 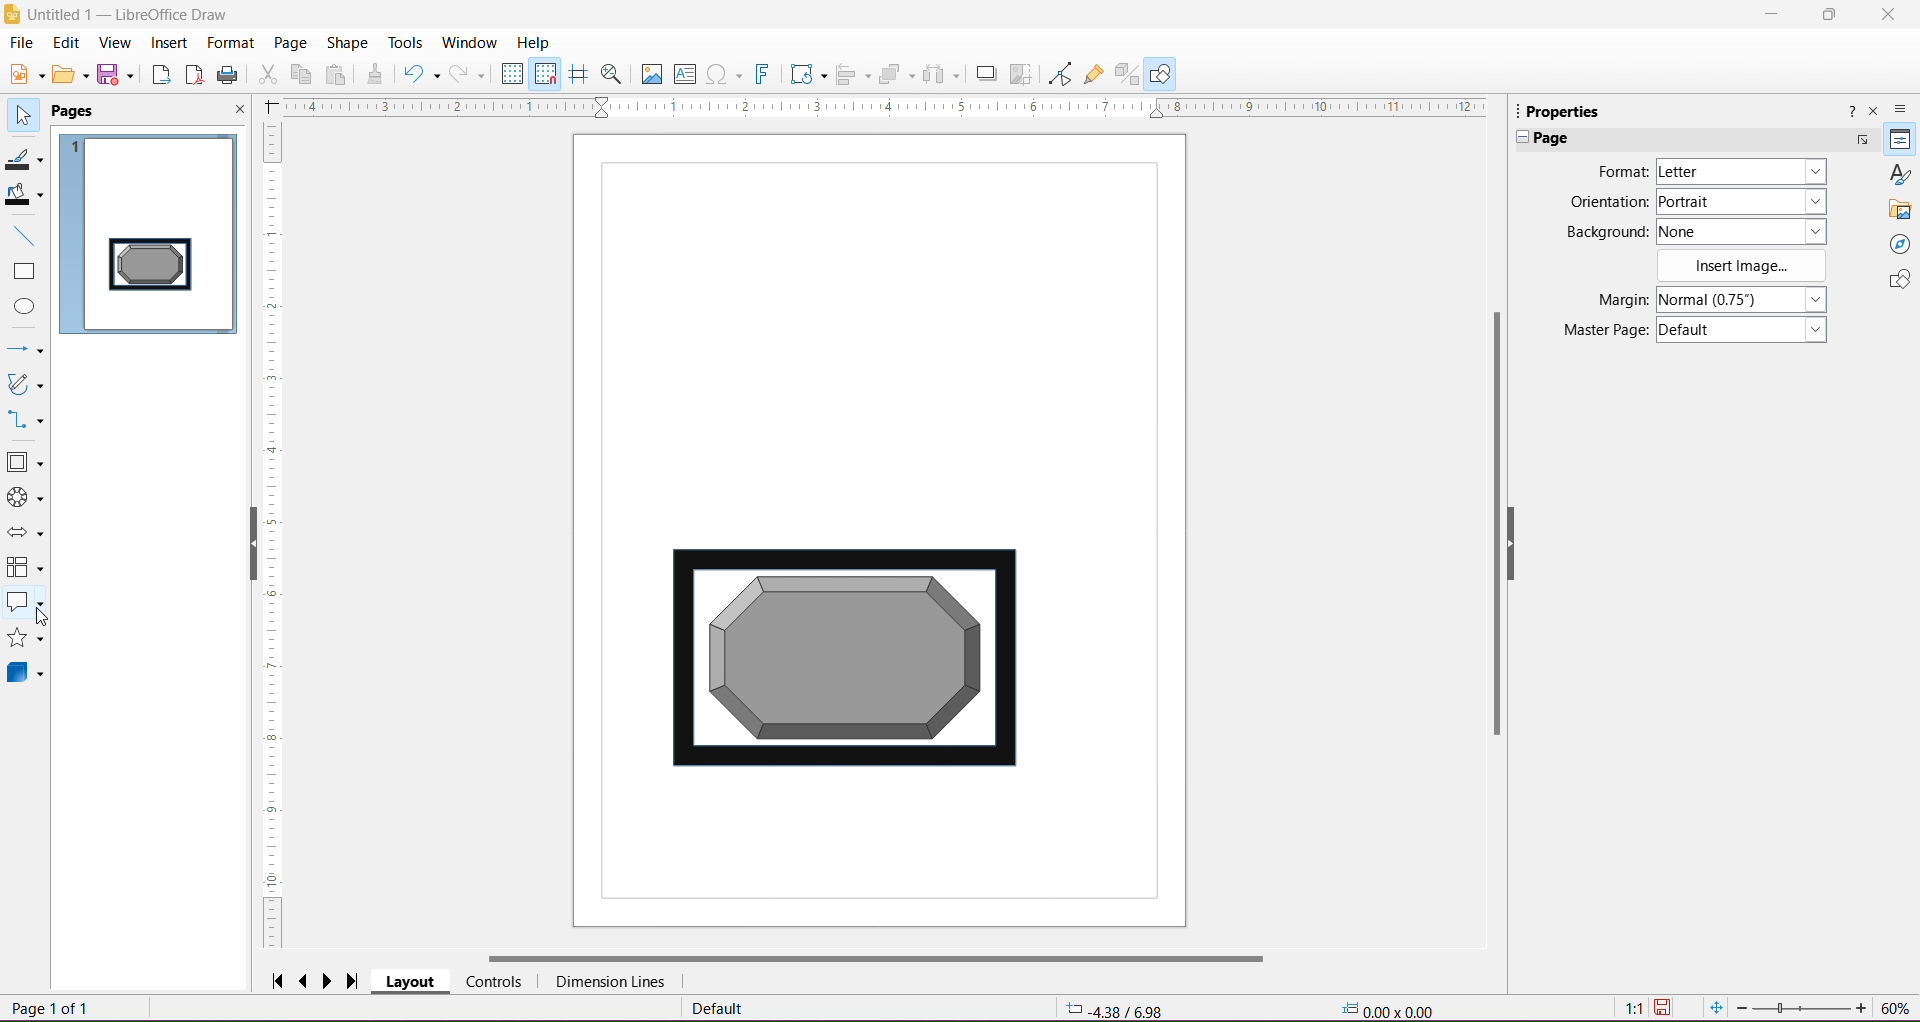 I want to click on Print, so click(x=229, y=74).